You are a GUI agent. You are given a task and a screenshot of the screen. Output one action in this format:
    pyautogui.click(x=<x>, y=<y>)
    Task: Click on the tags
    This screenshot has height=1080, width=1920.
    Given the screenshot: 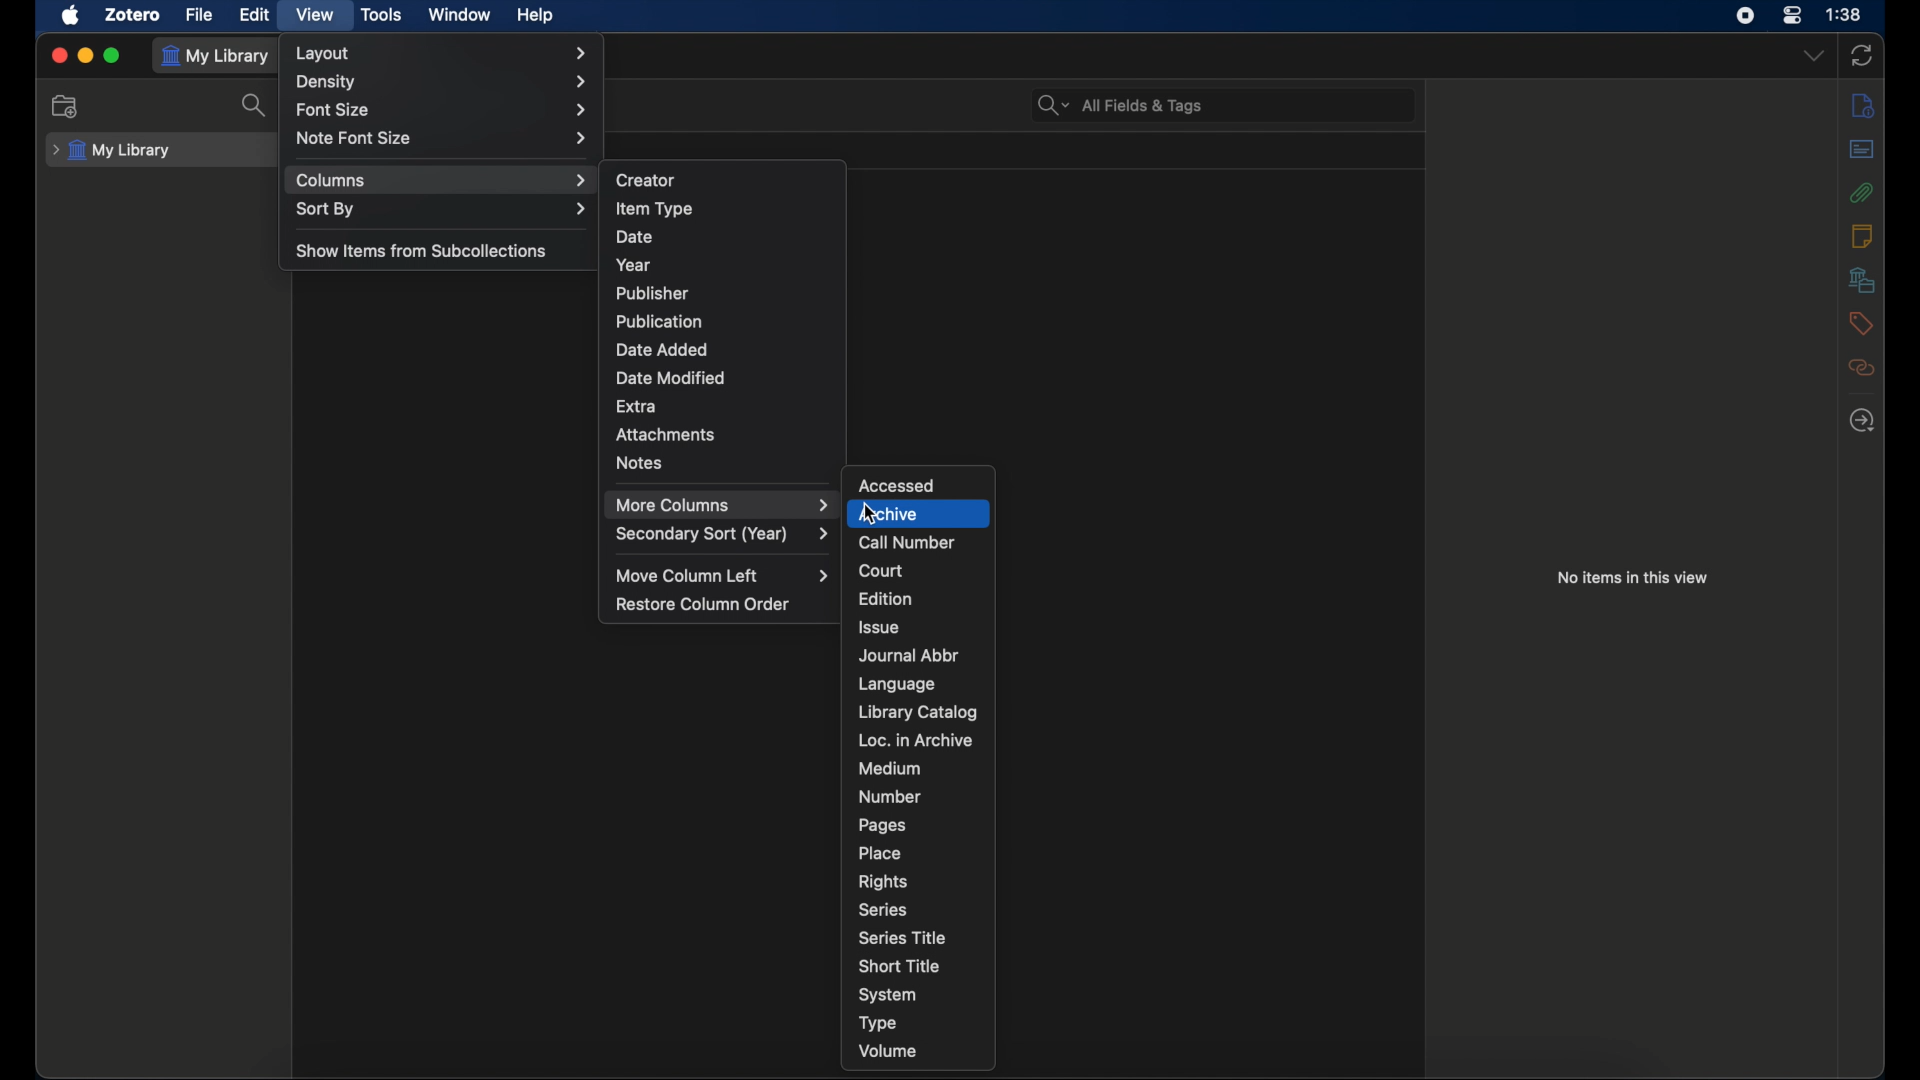 What is the action you would take?
    pyautogui.click(x=1862, y=323)
    